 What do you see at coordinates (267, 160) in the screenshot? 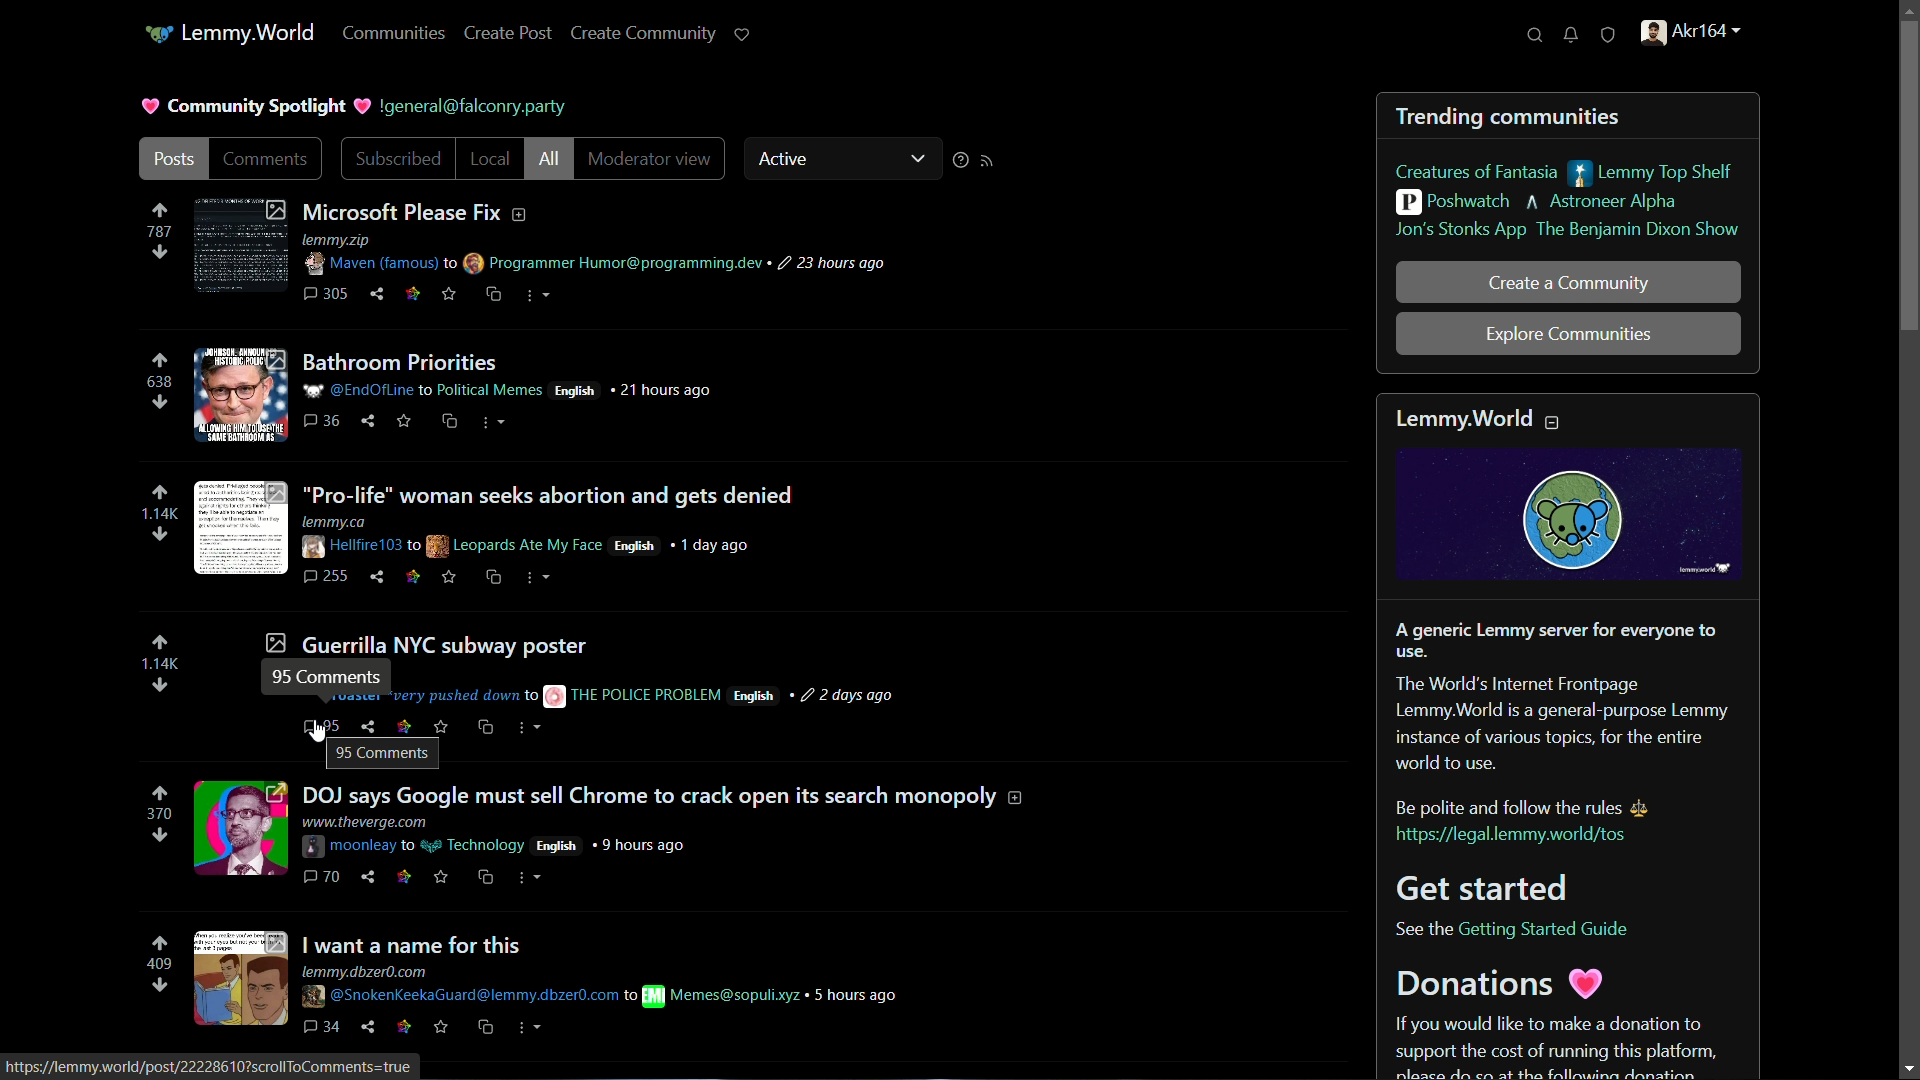
I see `comments` at bounding box center [267, 160].